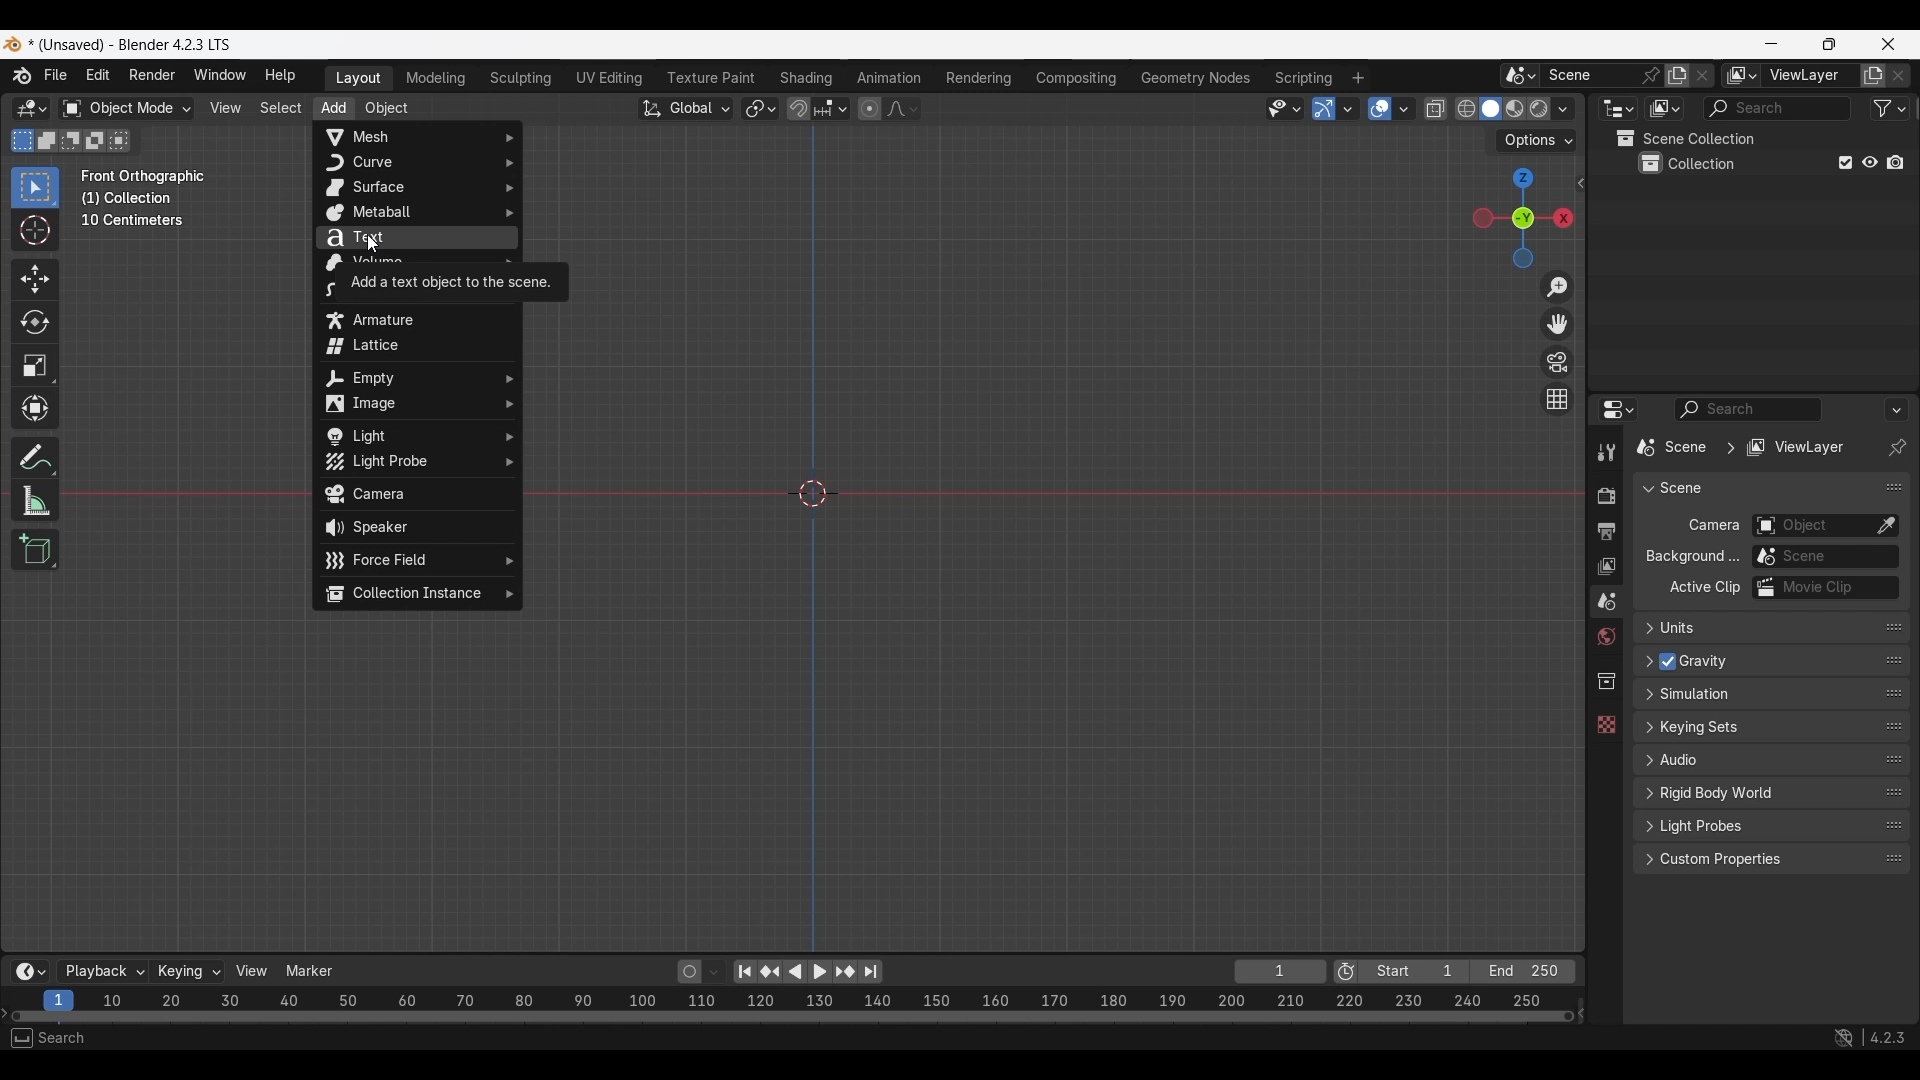  I want to click on Background scene, so click(1825, 556).